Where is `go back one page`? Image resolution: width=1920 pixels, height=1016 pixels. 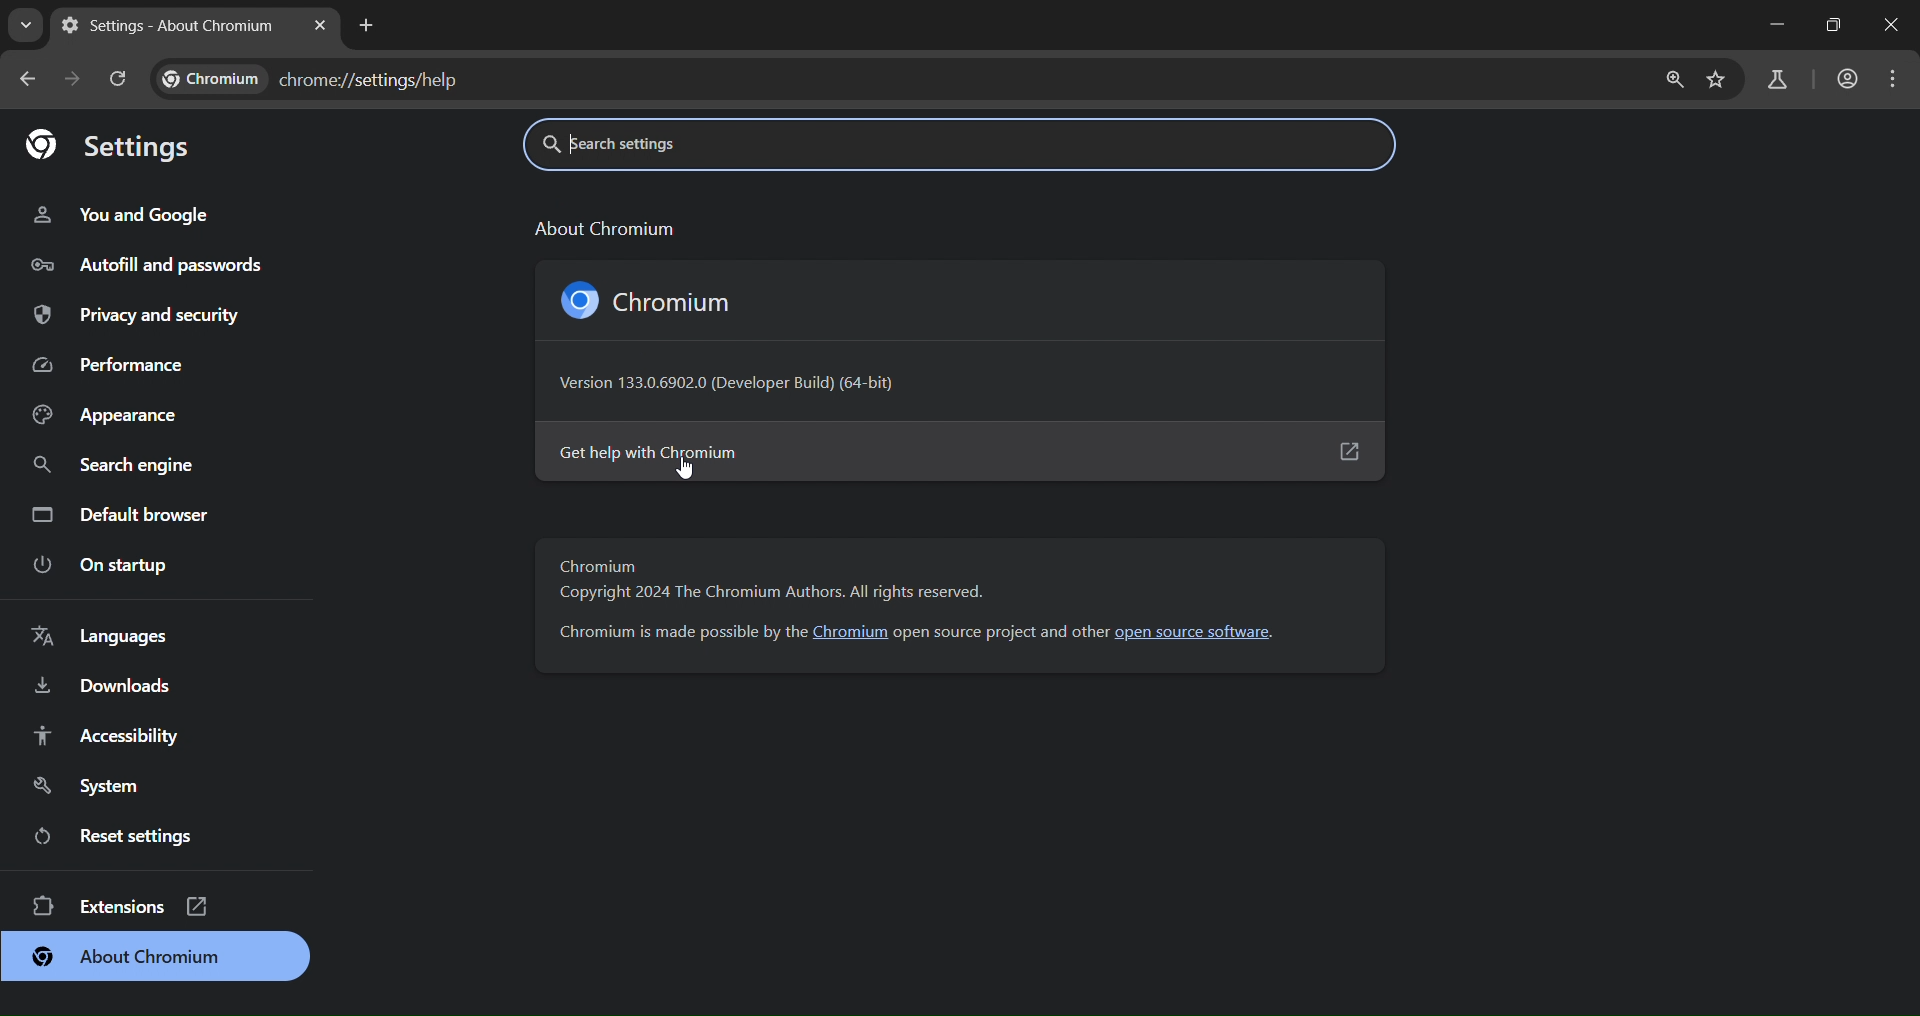 go back one page is located at coordinates (26, 79).